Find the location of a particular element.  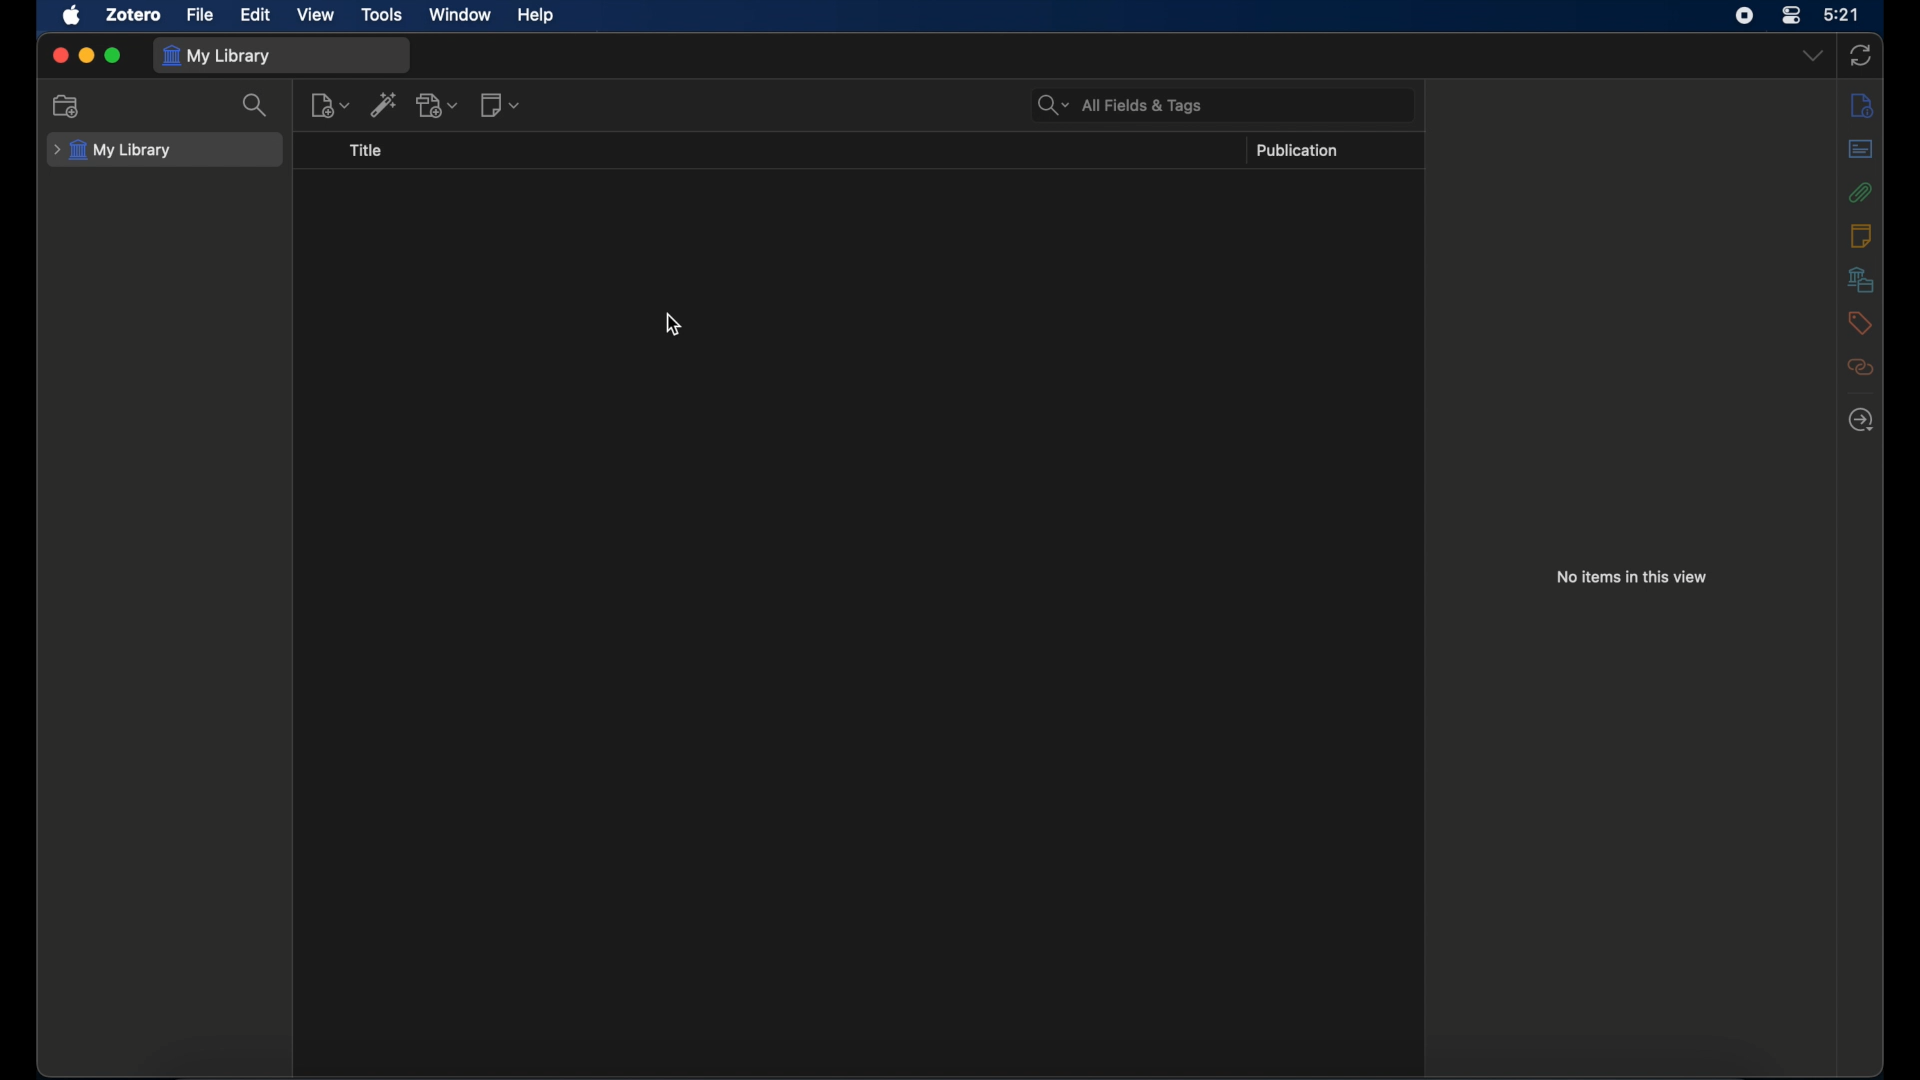

control center is located at coordinates (1792, 15).